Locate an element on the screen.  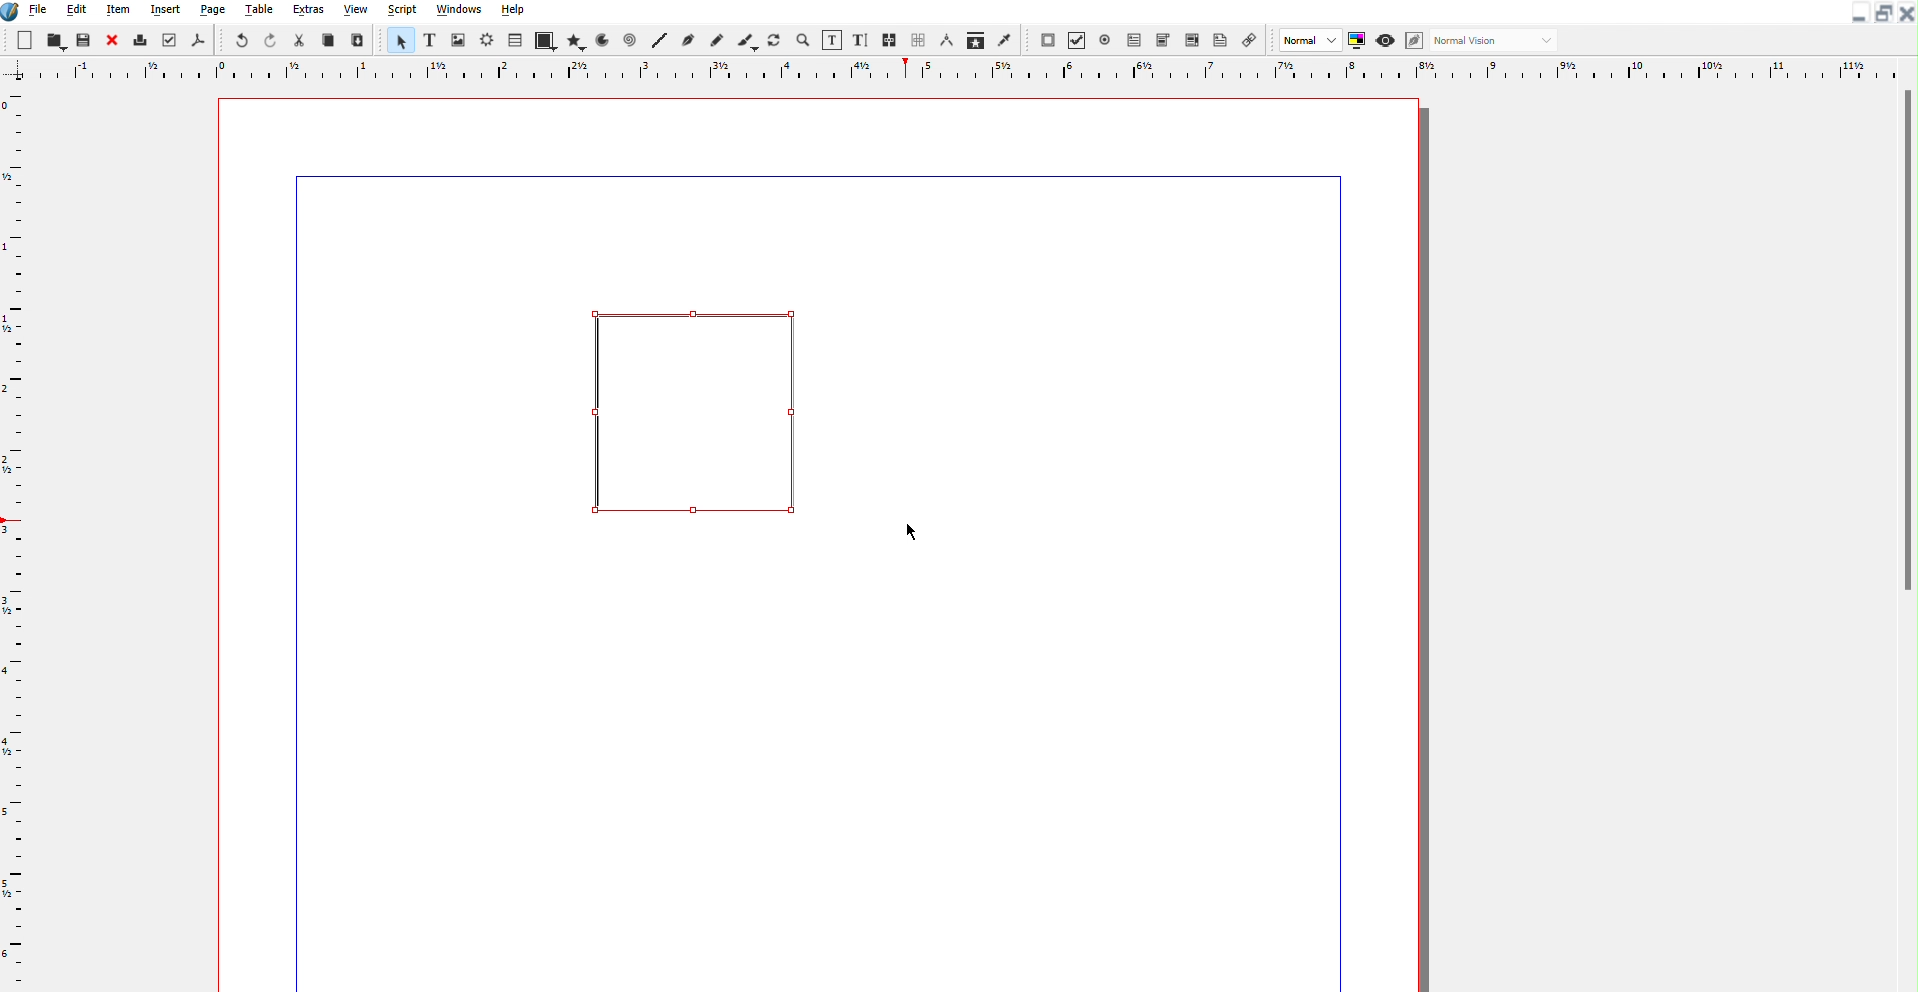
Help is located at coordinates (513, 12).